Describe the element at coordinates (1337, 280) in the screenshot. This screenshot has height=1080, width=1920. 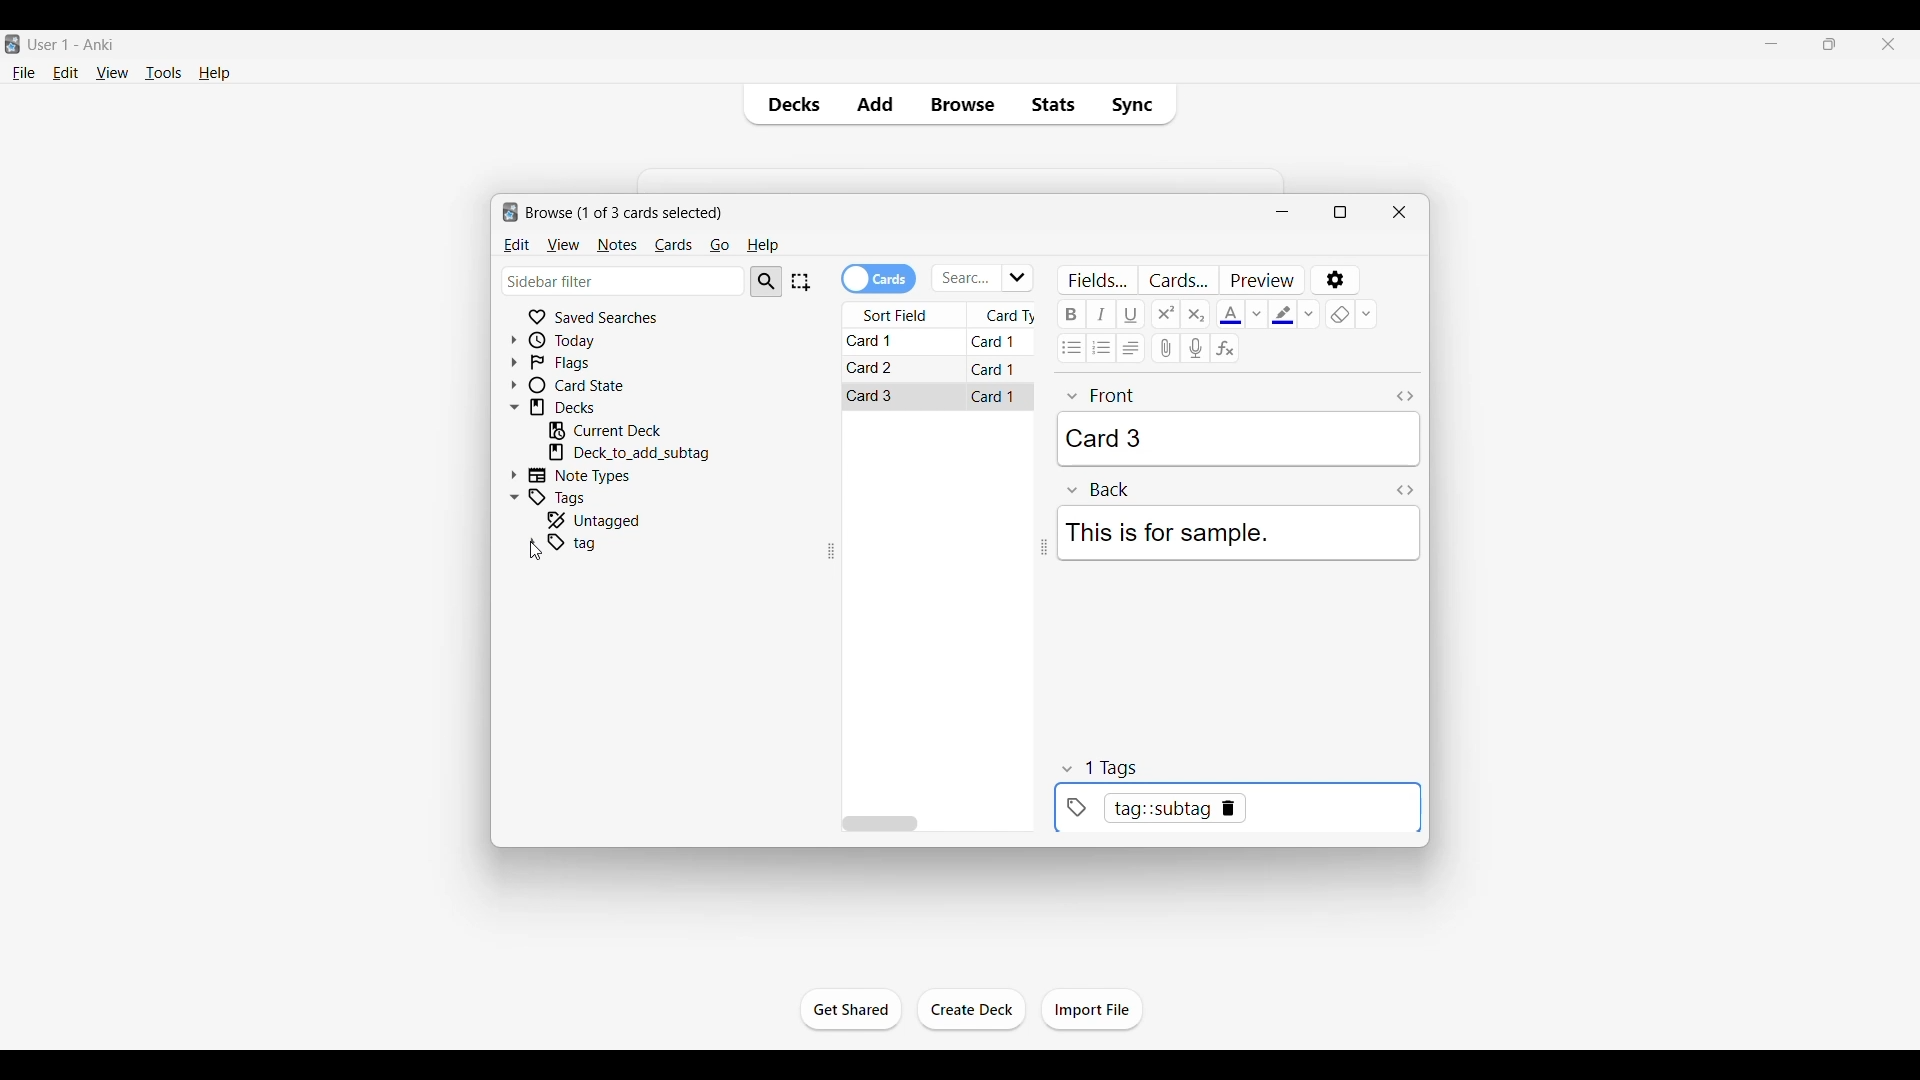
I see `Options` at that location.